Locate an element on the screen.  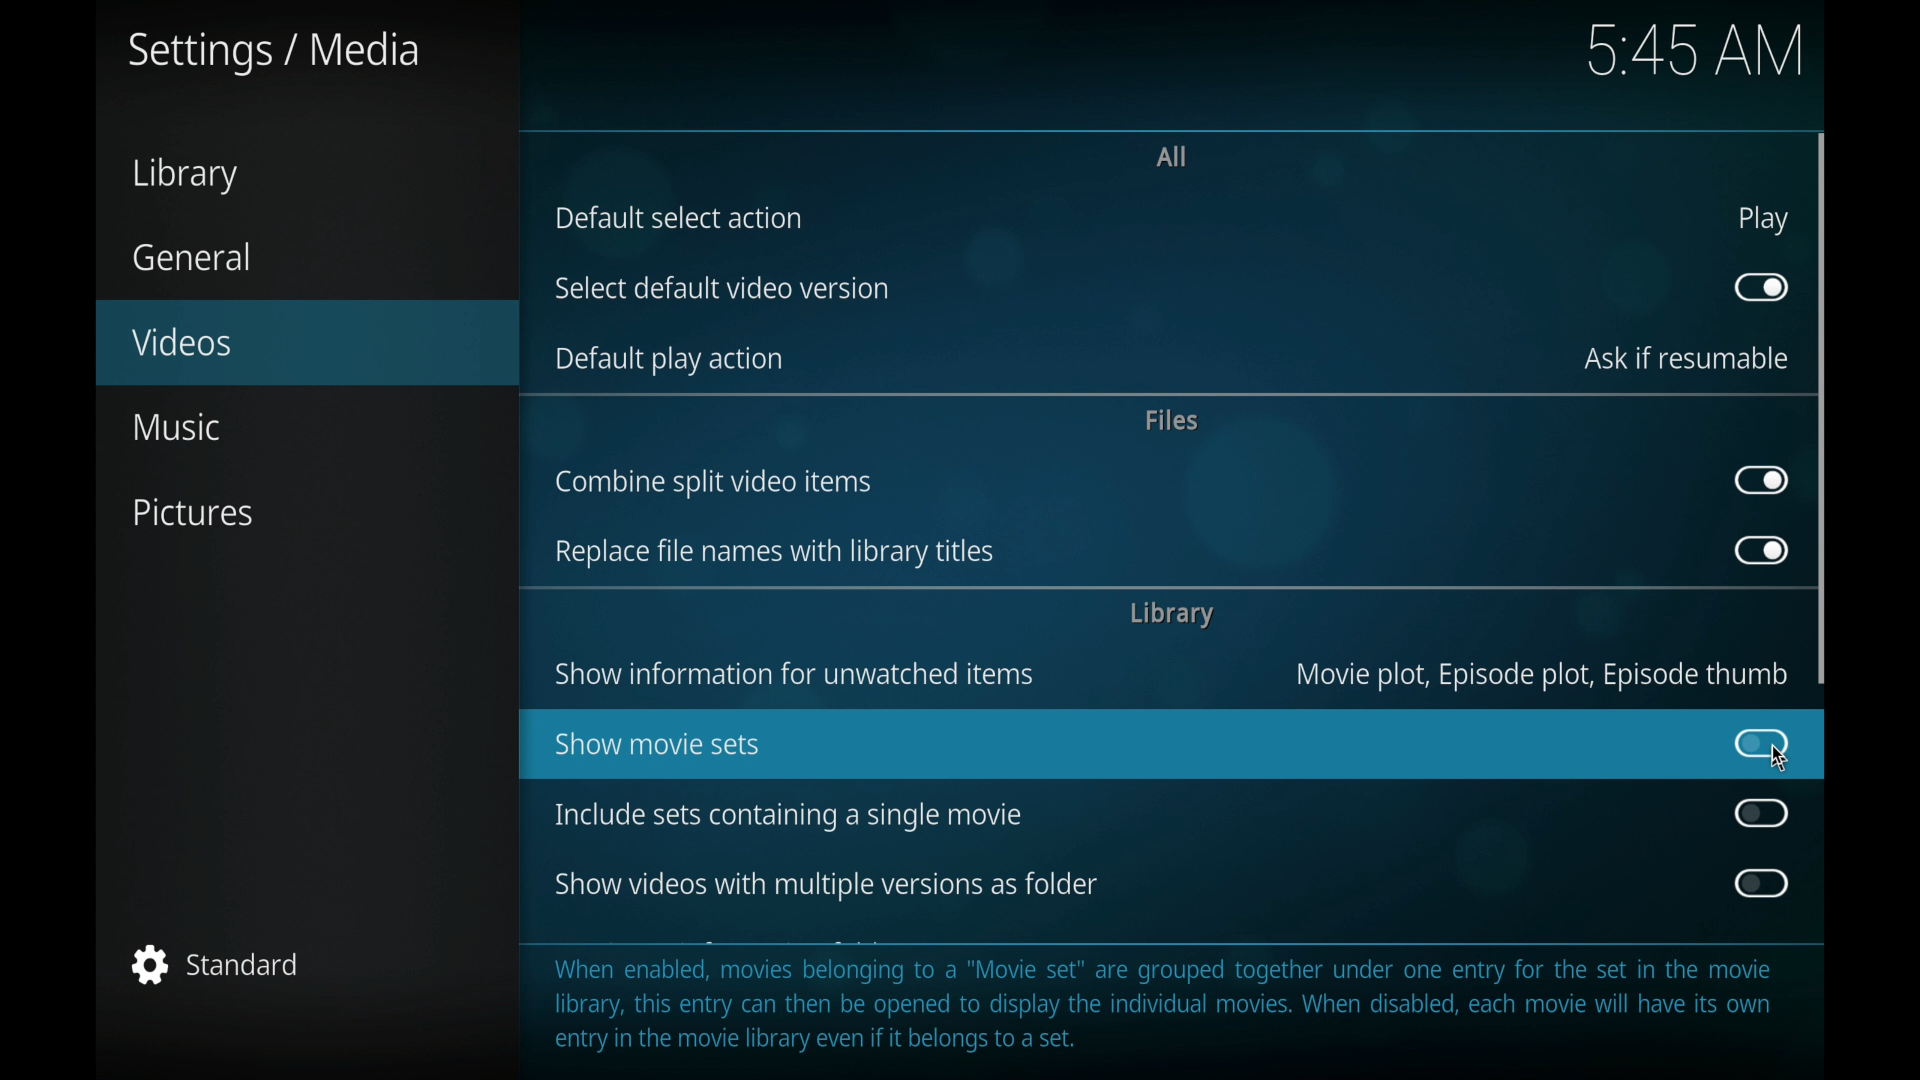
settings is located at coordinates (270, 53).